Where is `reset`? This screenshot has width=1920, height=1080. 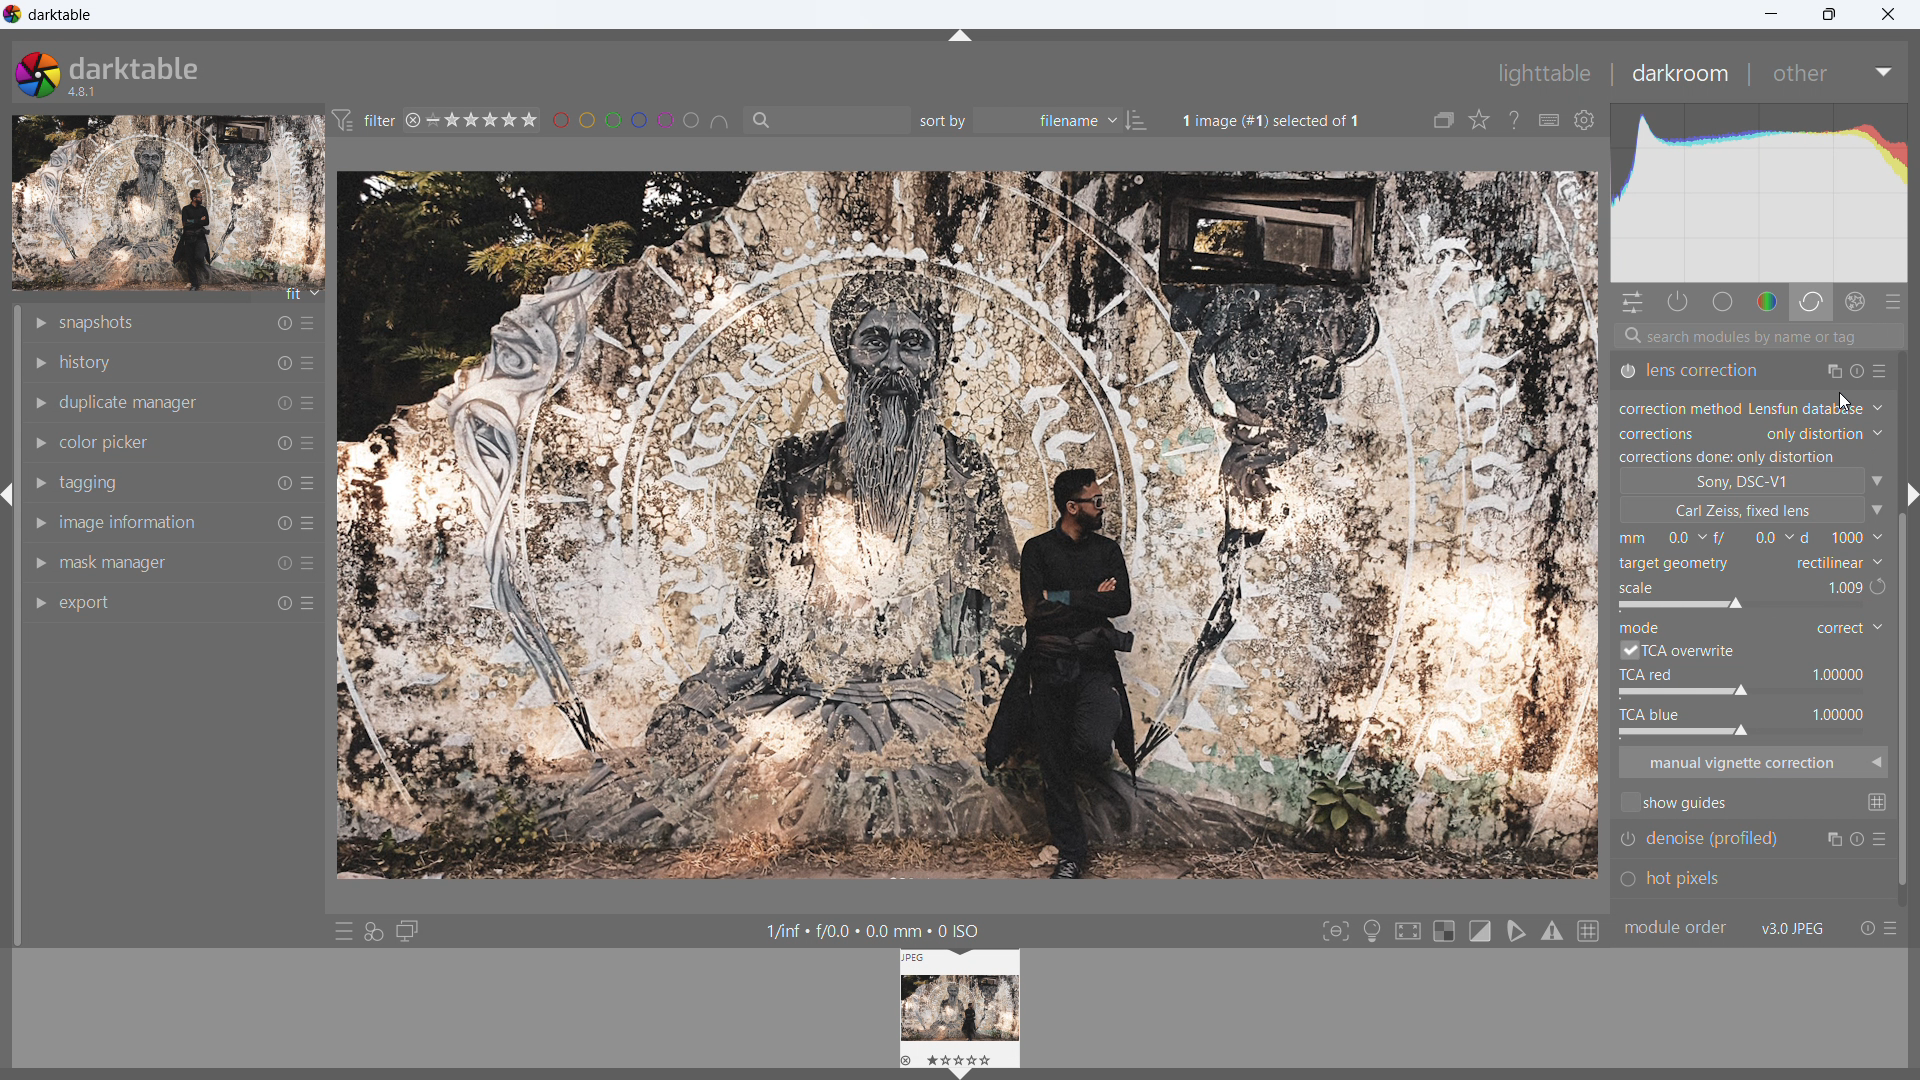 reset is located at coordinates (282, 524).